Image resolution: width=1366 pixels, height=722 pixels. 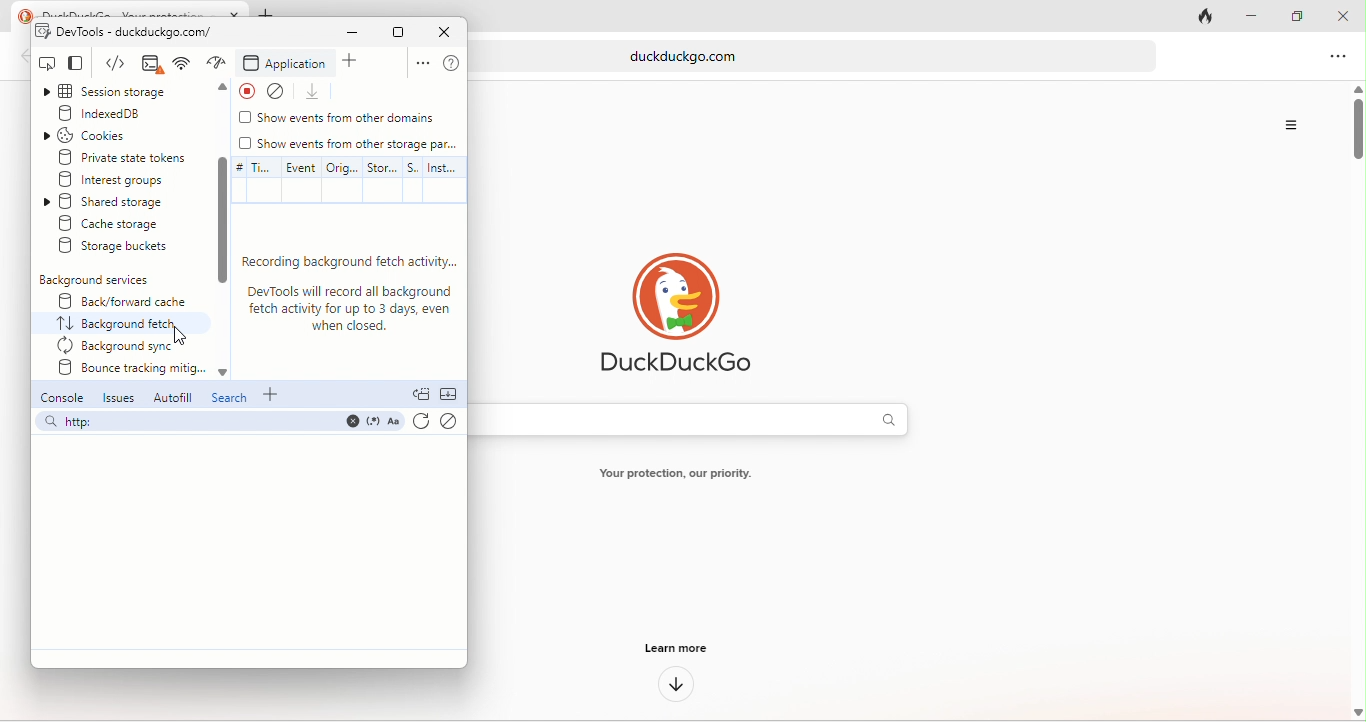 What do you see at coordinates (443, 32) in the screenshot?
I see `close` at bounding box center [443, 32].